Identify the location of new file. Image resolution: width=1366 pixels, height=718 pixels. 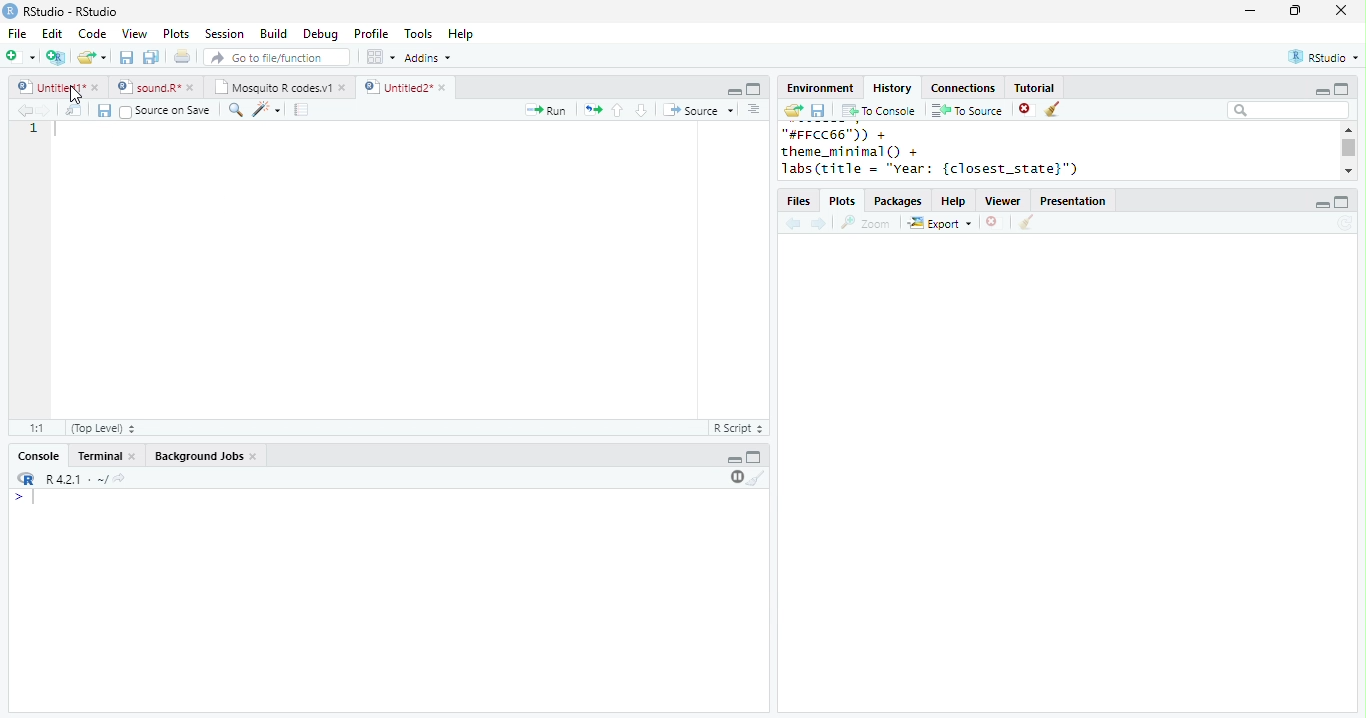
(20, 56).